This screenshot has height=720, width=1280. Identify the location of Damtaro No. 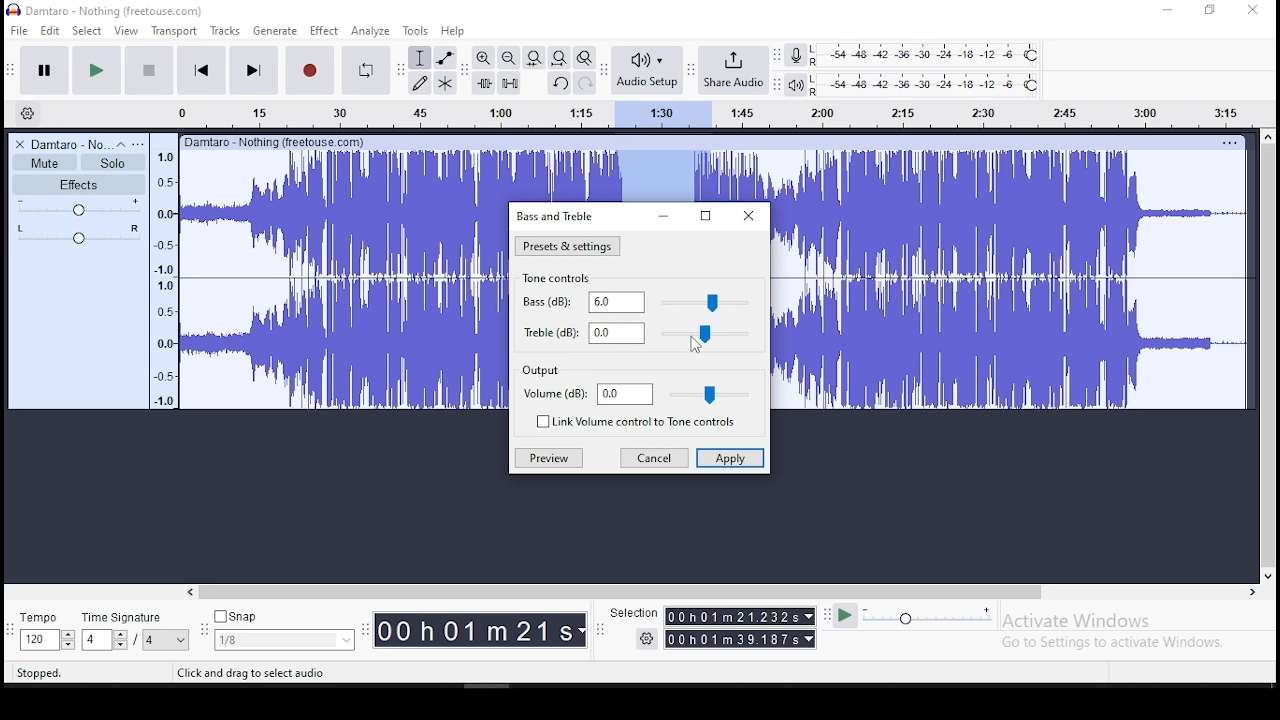
(70, 144).